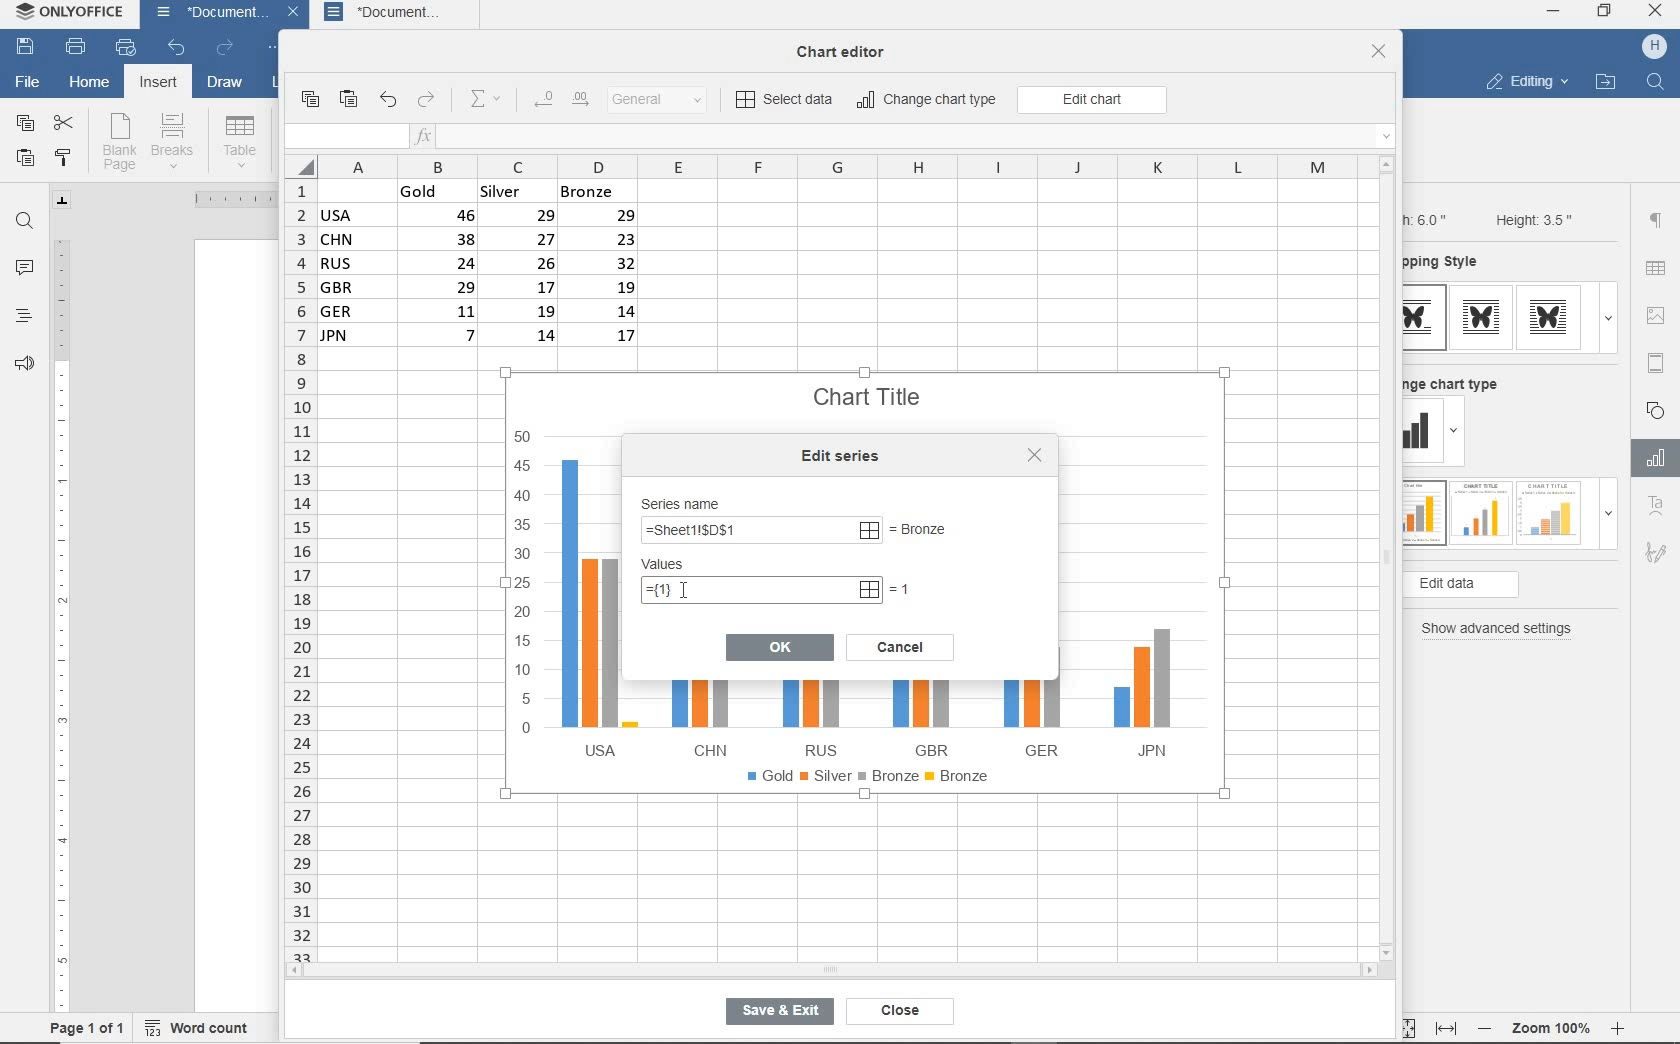  I want to click on header & footer, so click(1655, 362).